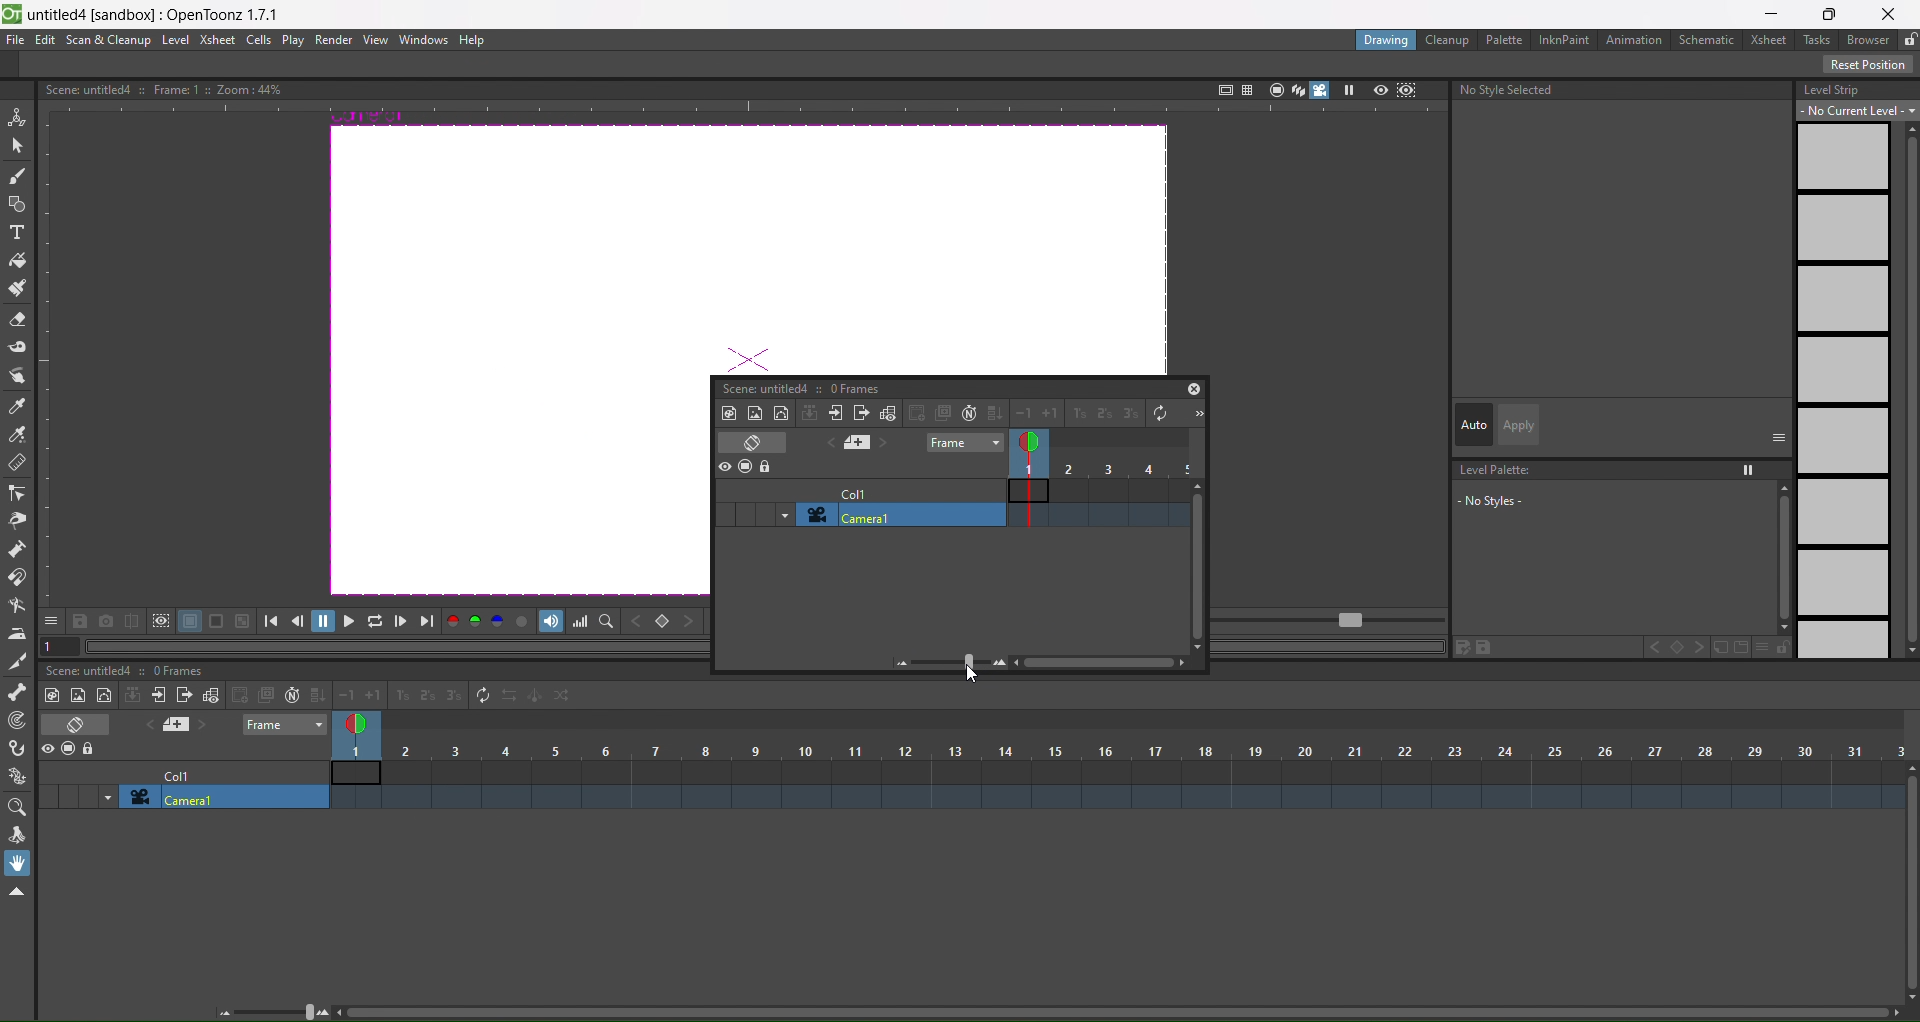 The image size is (1920, 1022). What do you see at coordinates (889, 413) in the screenshot?
I see `toggle edit` at bounding box center [889, 413].